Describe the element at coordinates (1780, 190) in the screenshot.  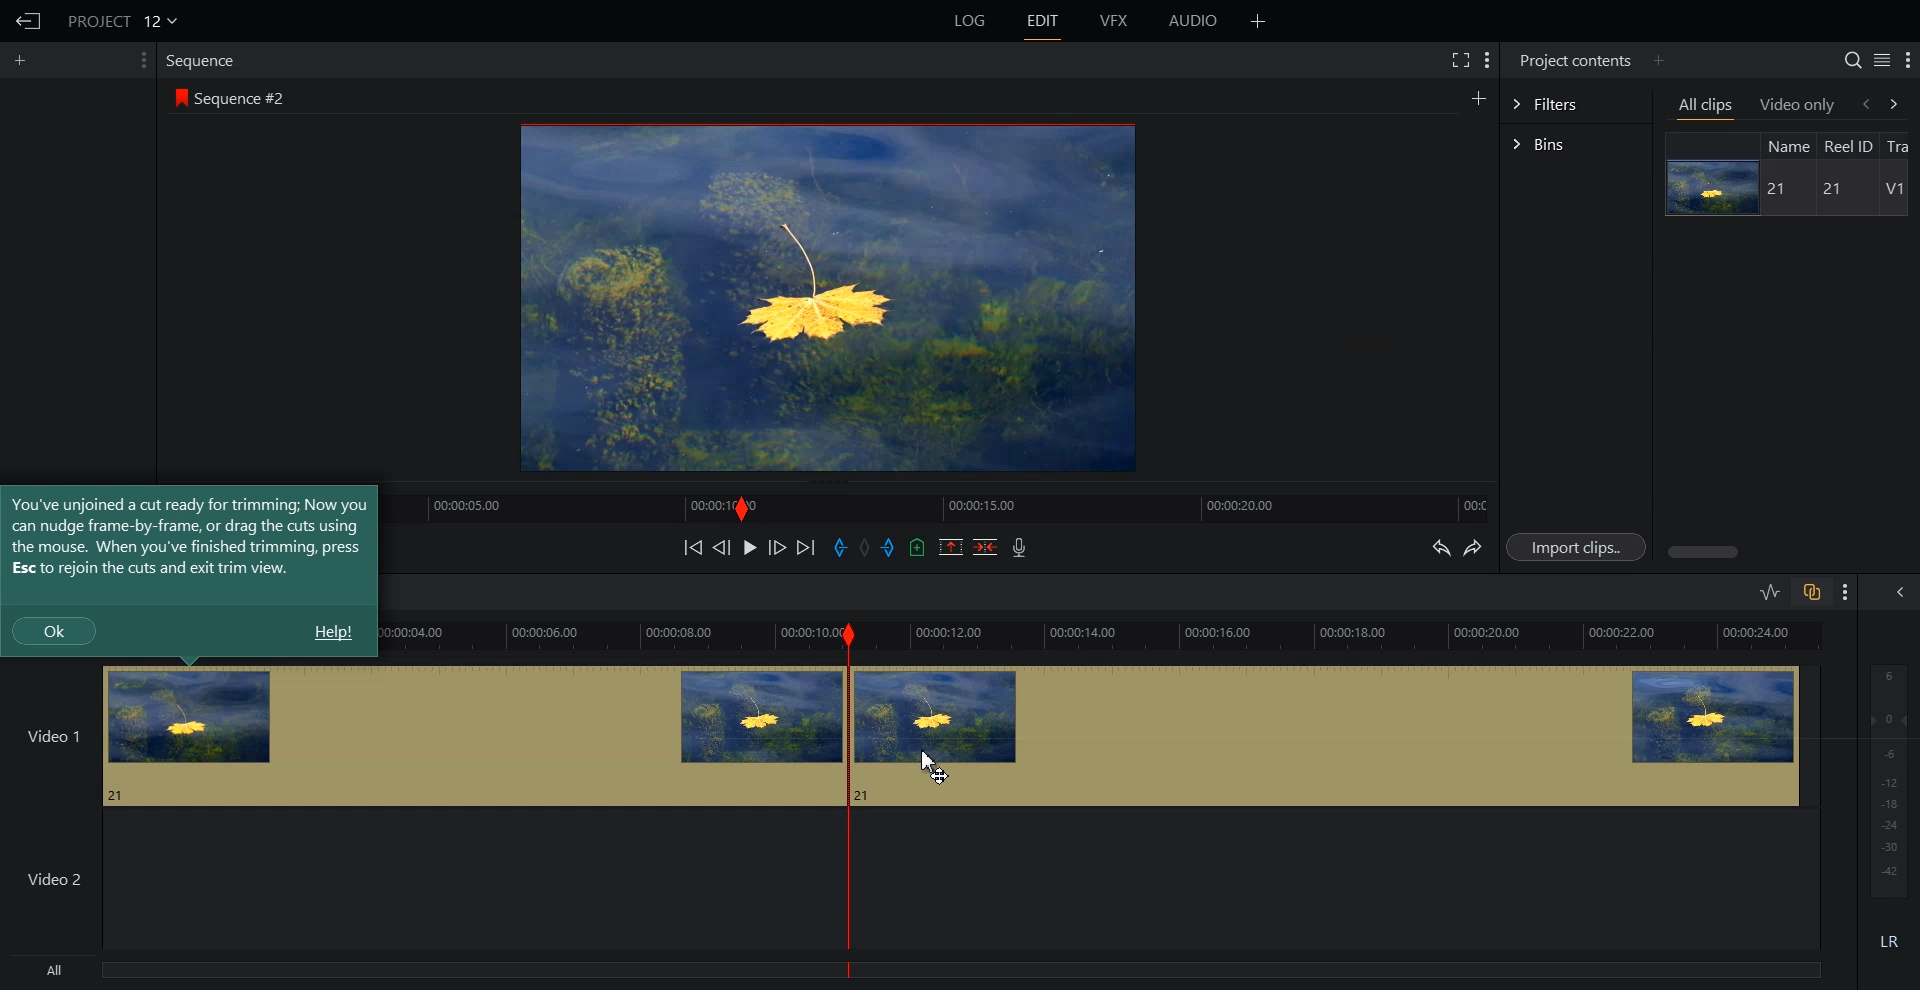
I see `21` at that location.